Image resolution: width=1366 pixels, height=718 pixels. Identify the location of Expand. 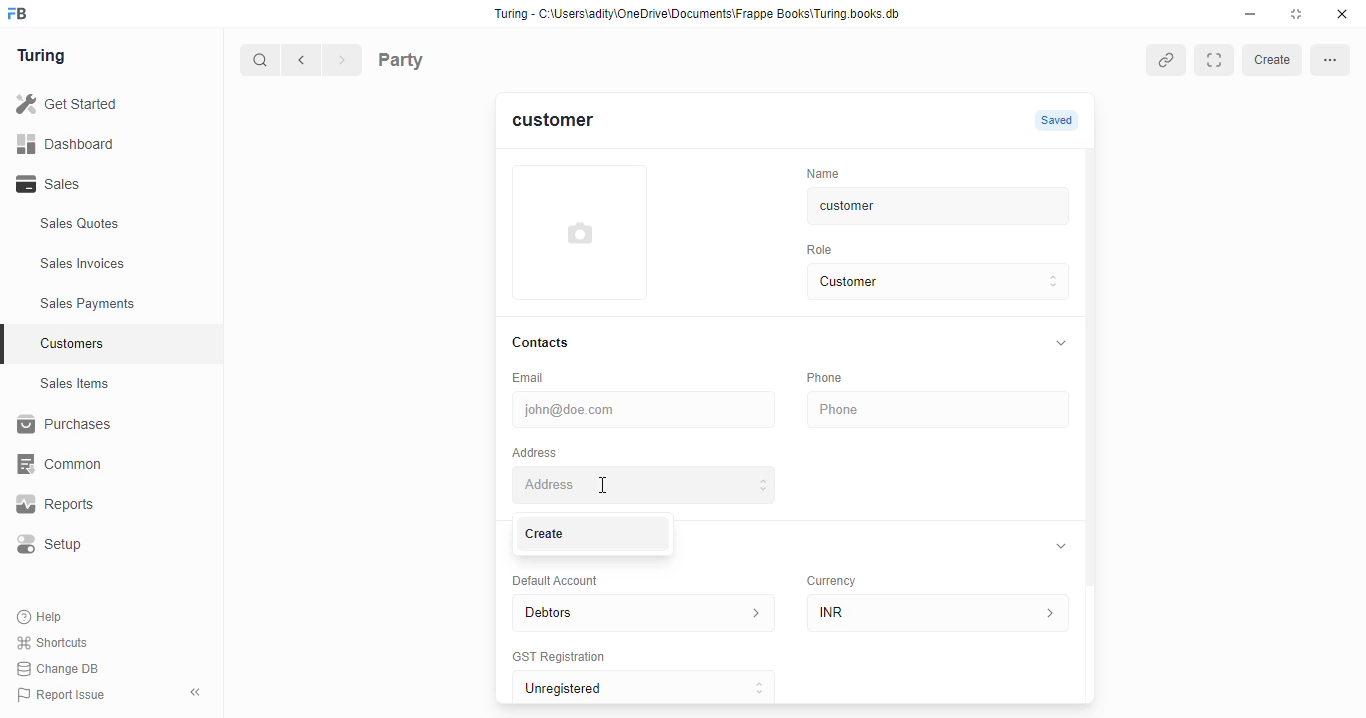
(1213, 60).